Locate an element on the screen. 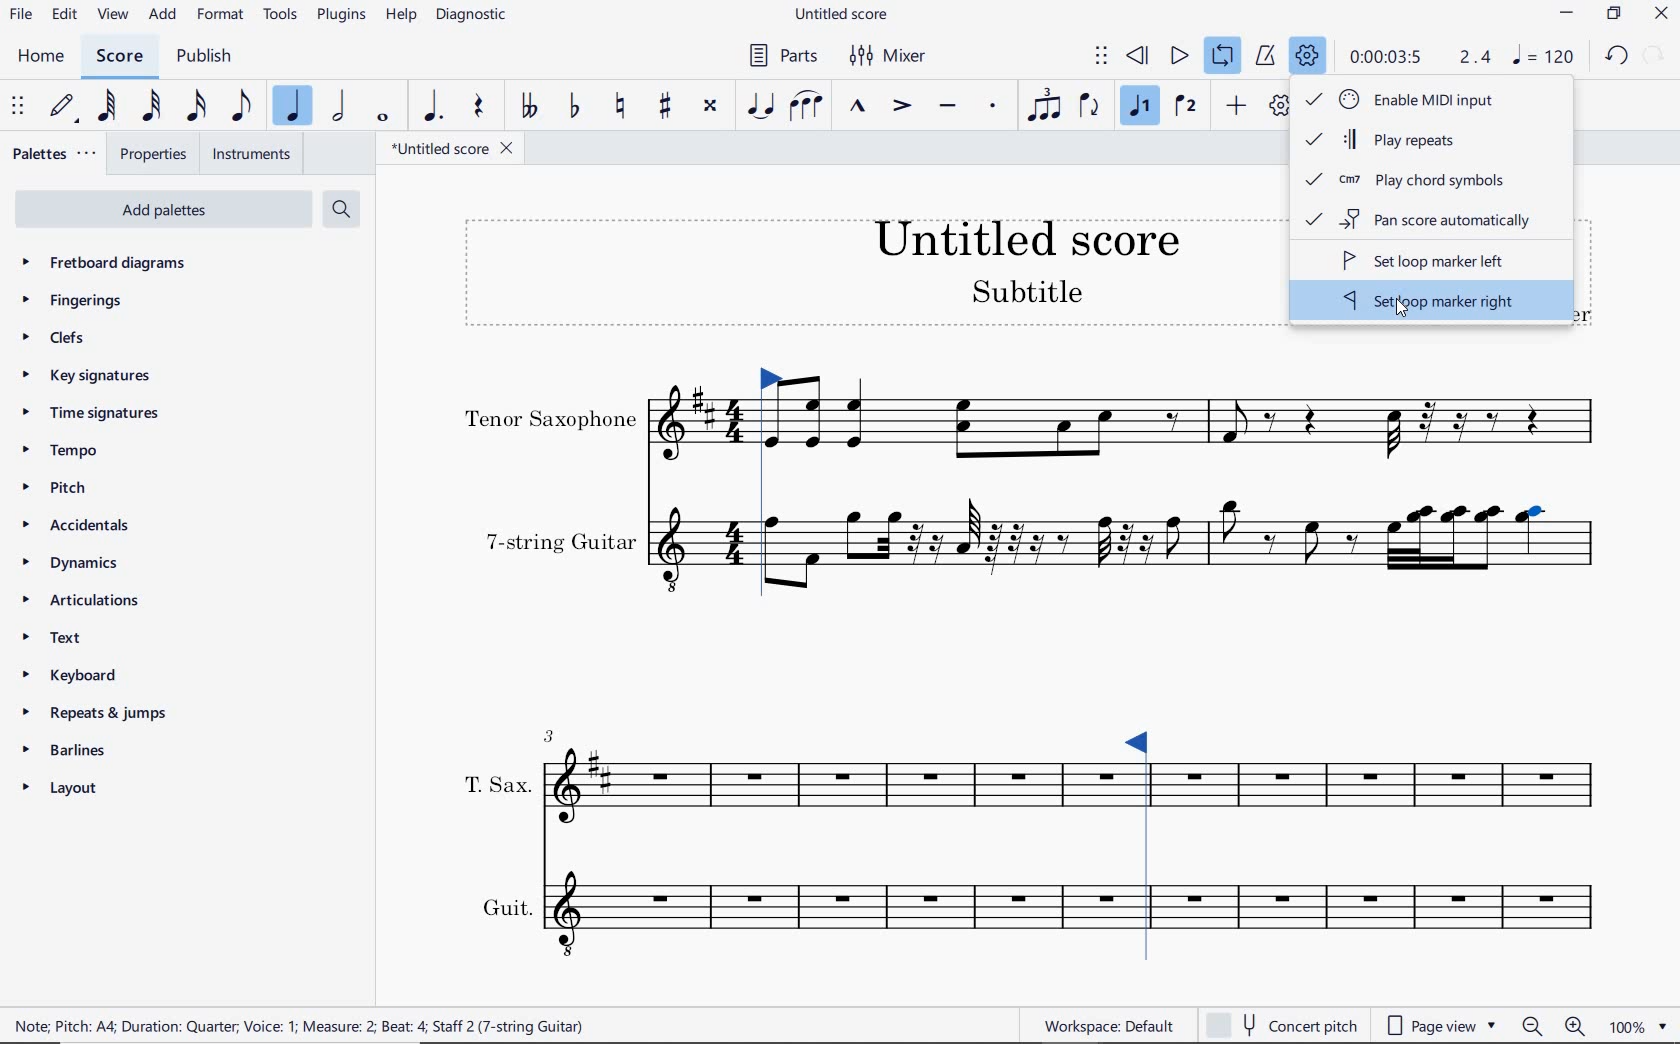  FILE NAME is located at coordinates (845, 13).